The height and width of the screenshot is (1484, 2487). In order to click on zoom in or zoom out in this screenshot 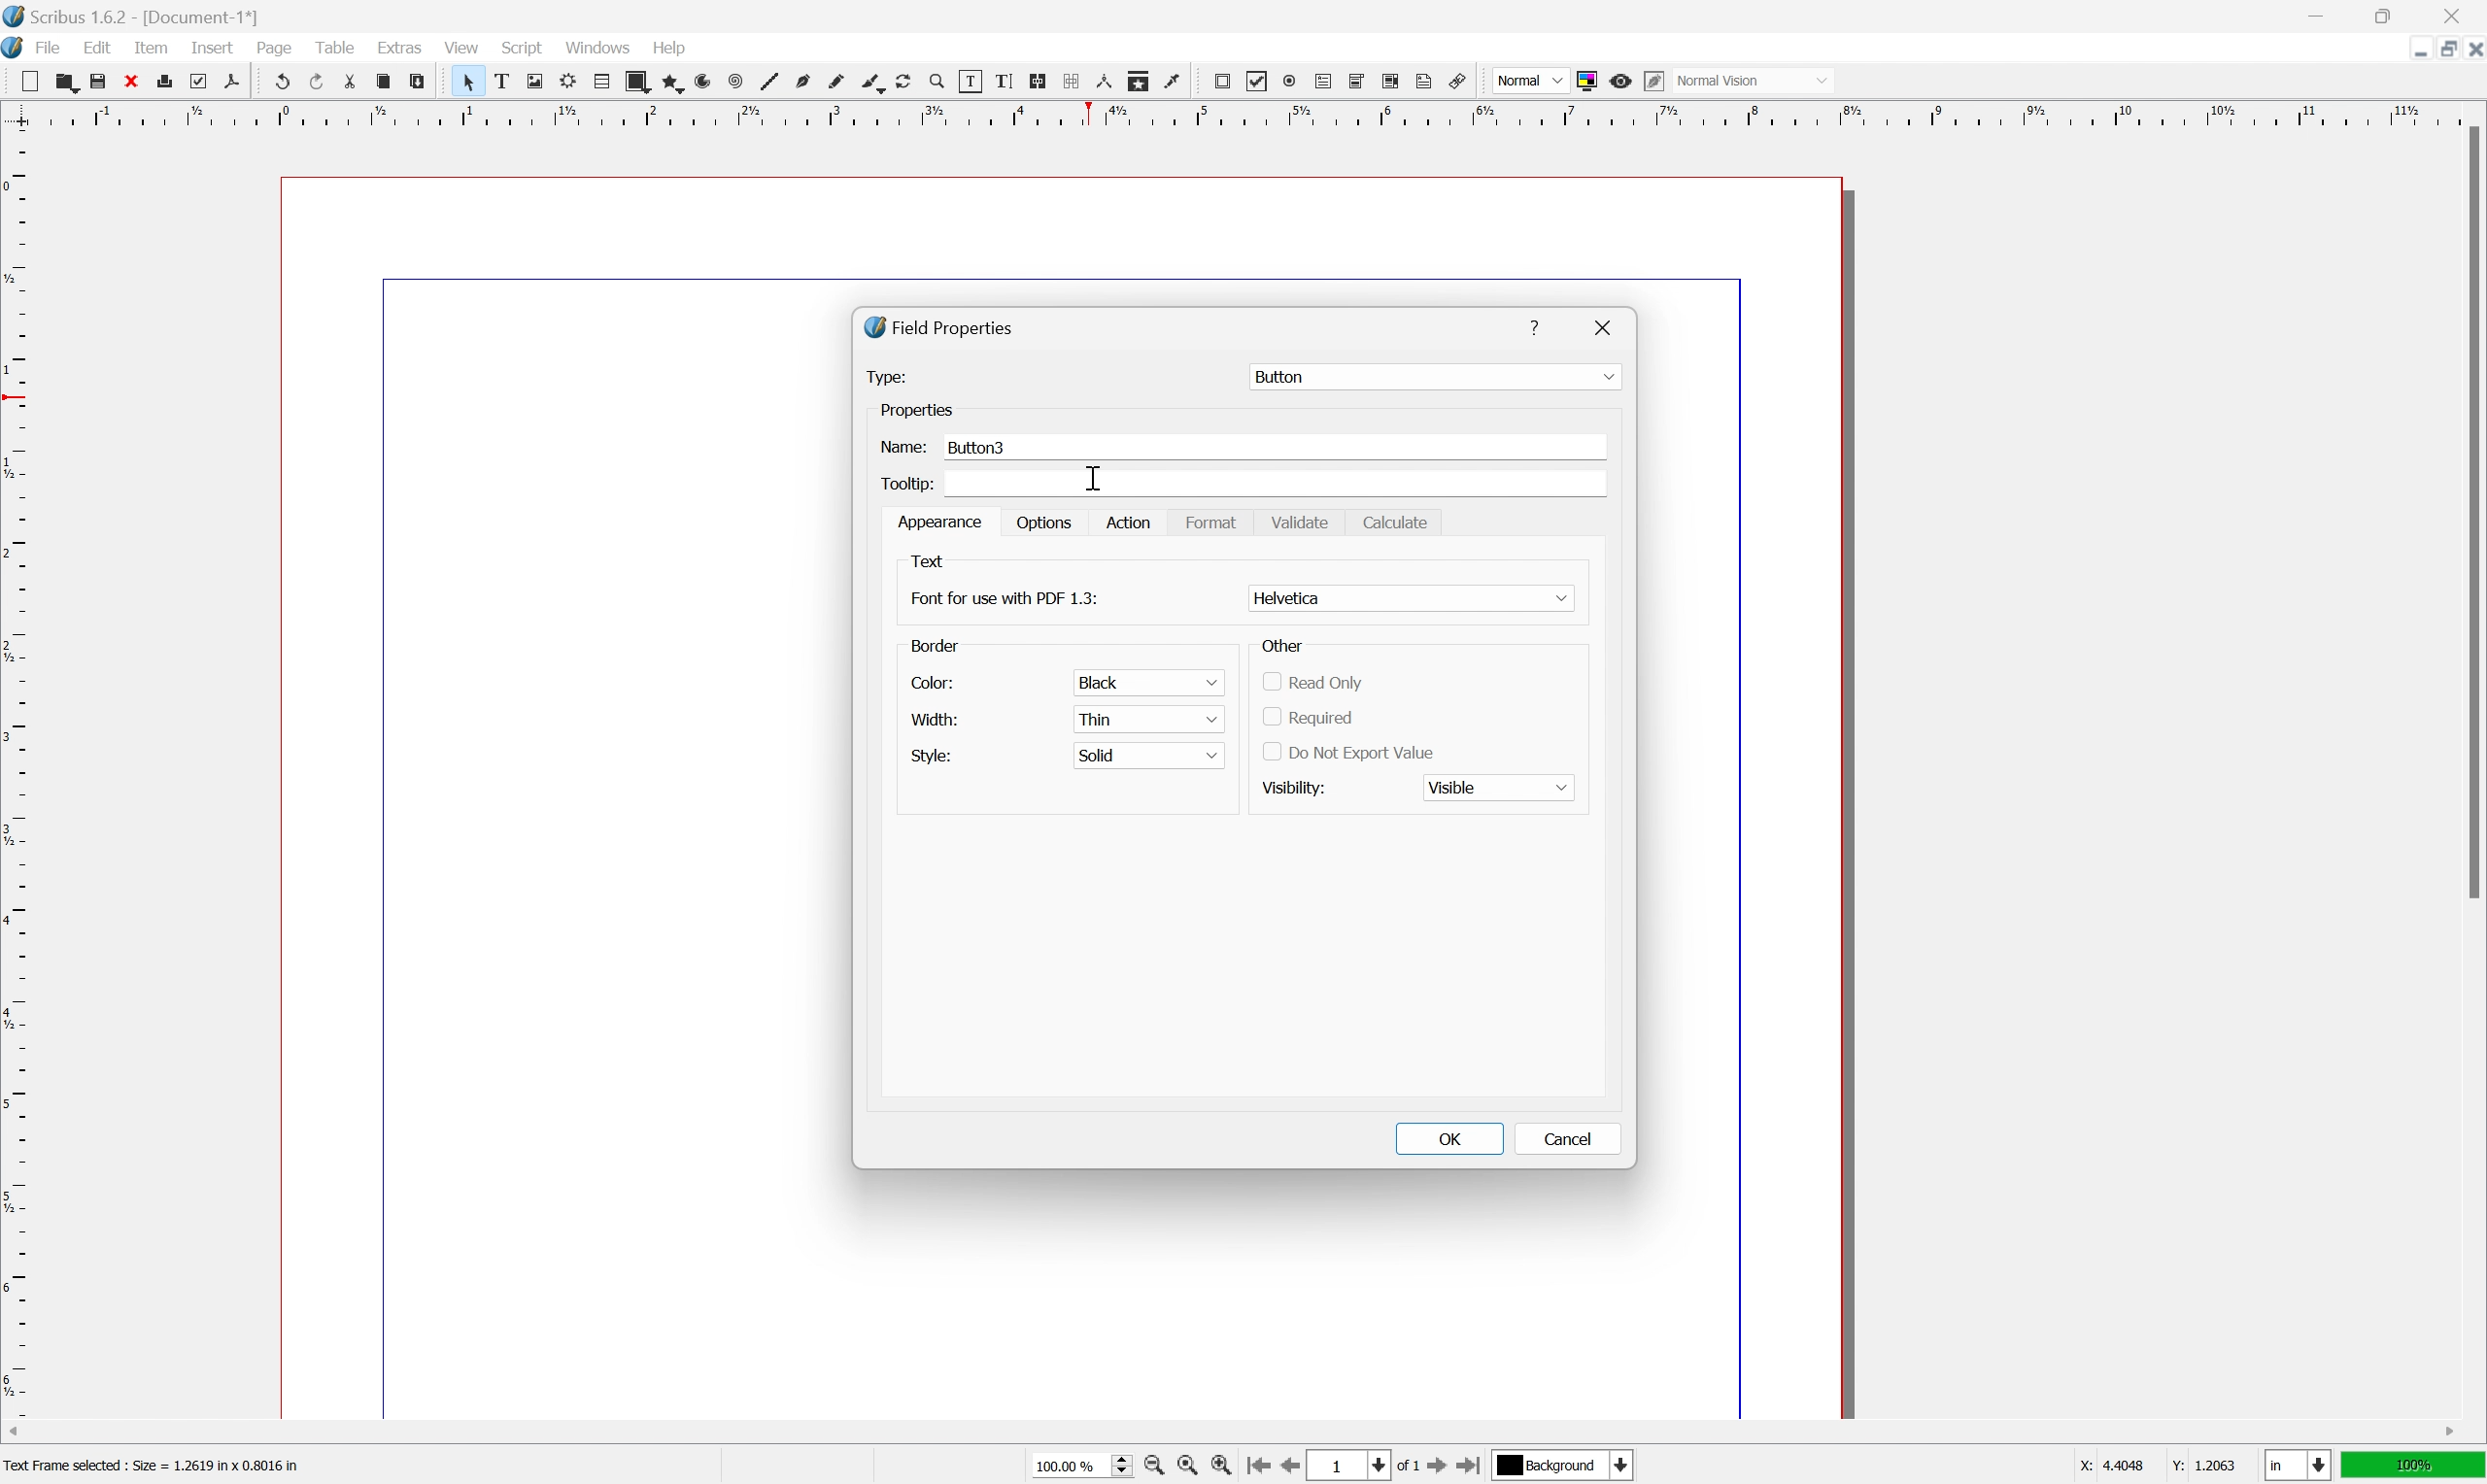, I will do `click(939, 82)`.